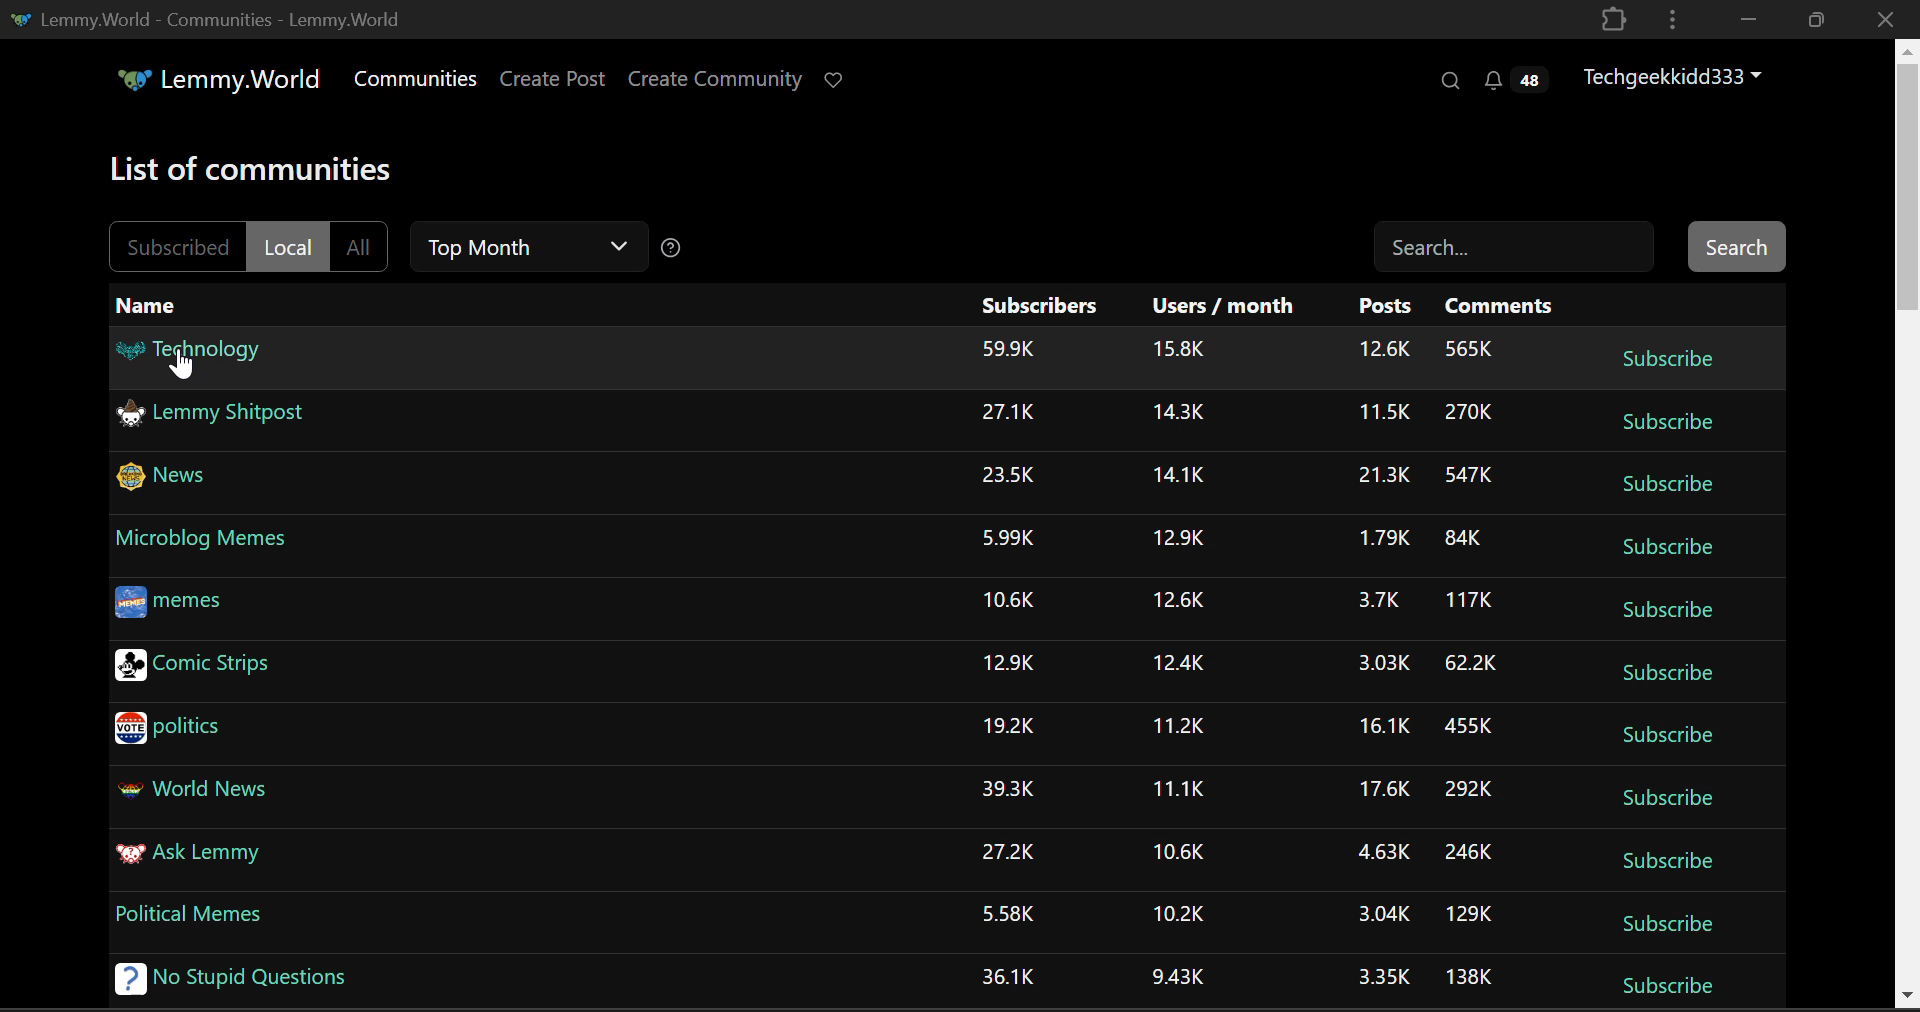 The width and height of the screenshot is (1920, 1012). I want to click on World News, so click(193, 786).